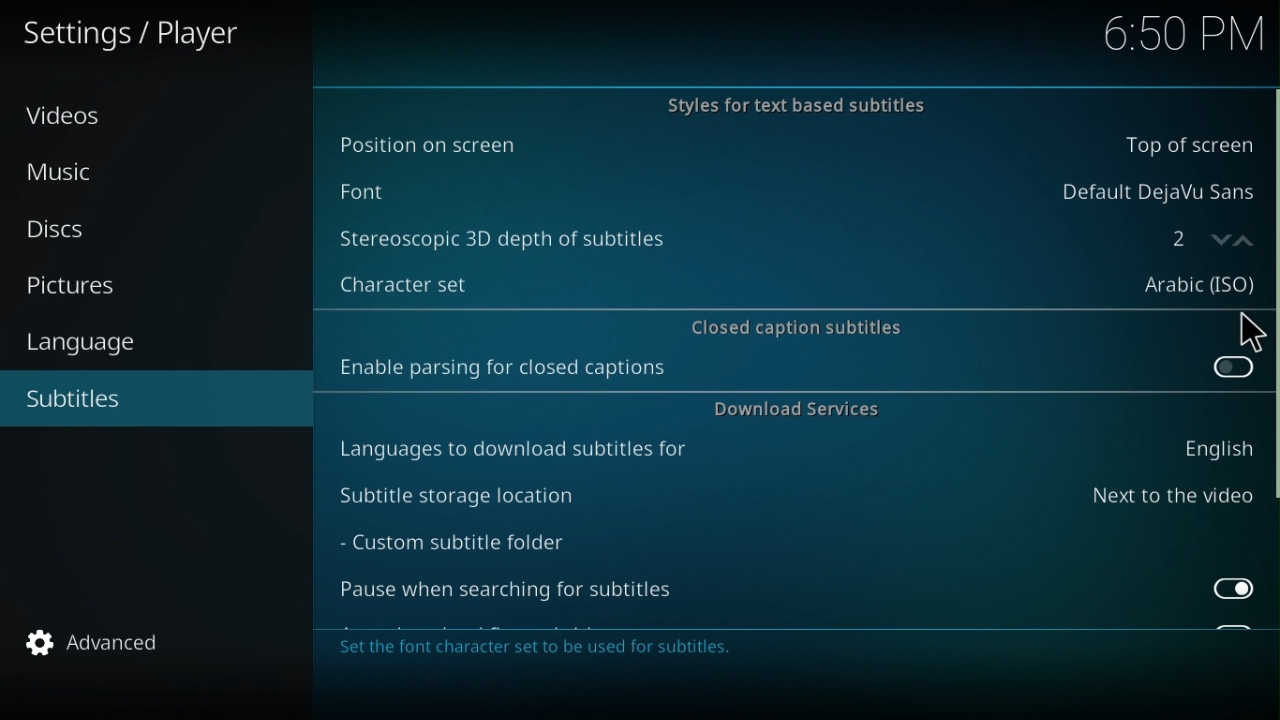  I want to click on 6.50 pm, so click(1174, 31).